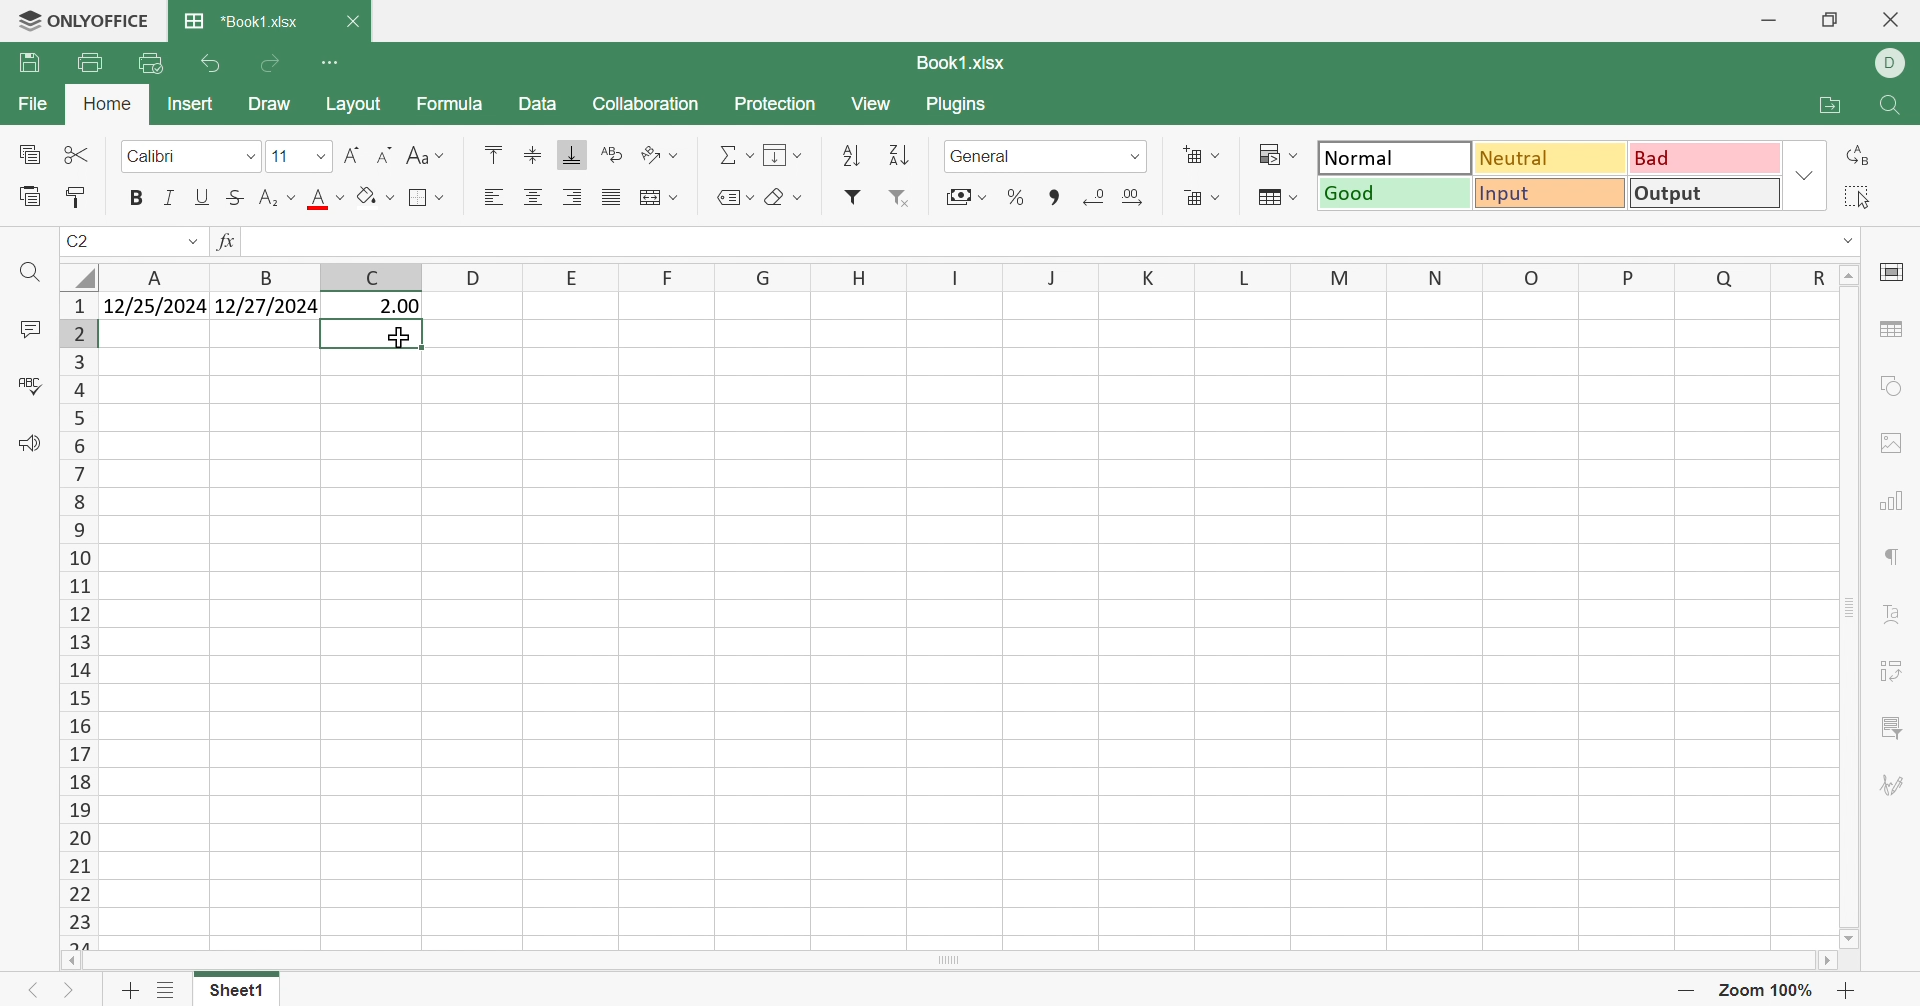 The width and height of the screenshot is (1920, 1006). Describe the element at coordinates (374, 307) in the screenshot. I see `=B1-A1` at that location.